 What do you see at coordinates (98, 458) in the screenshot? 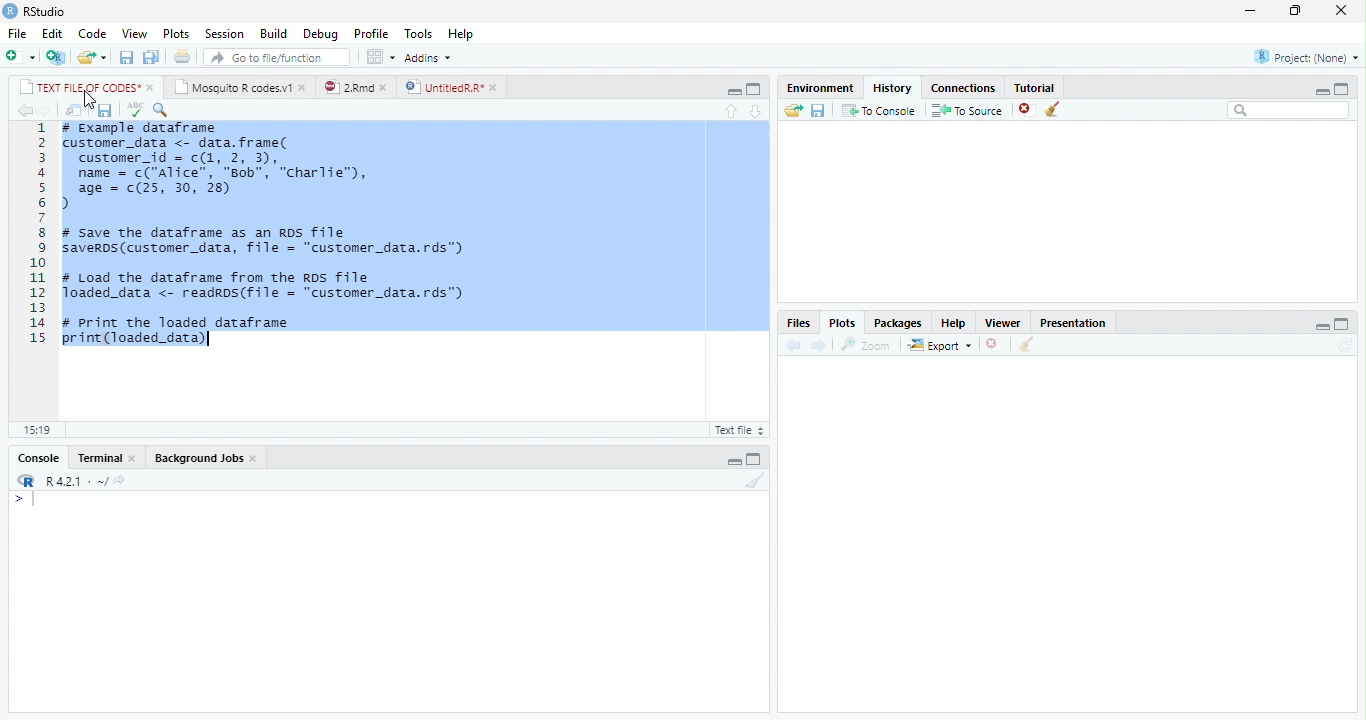
I see `Terminal` at bounding box center [98, 458].